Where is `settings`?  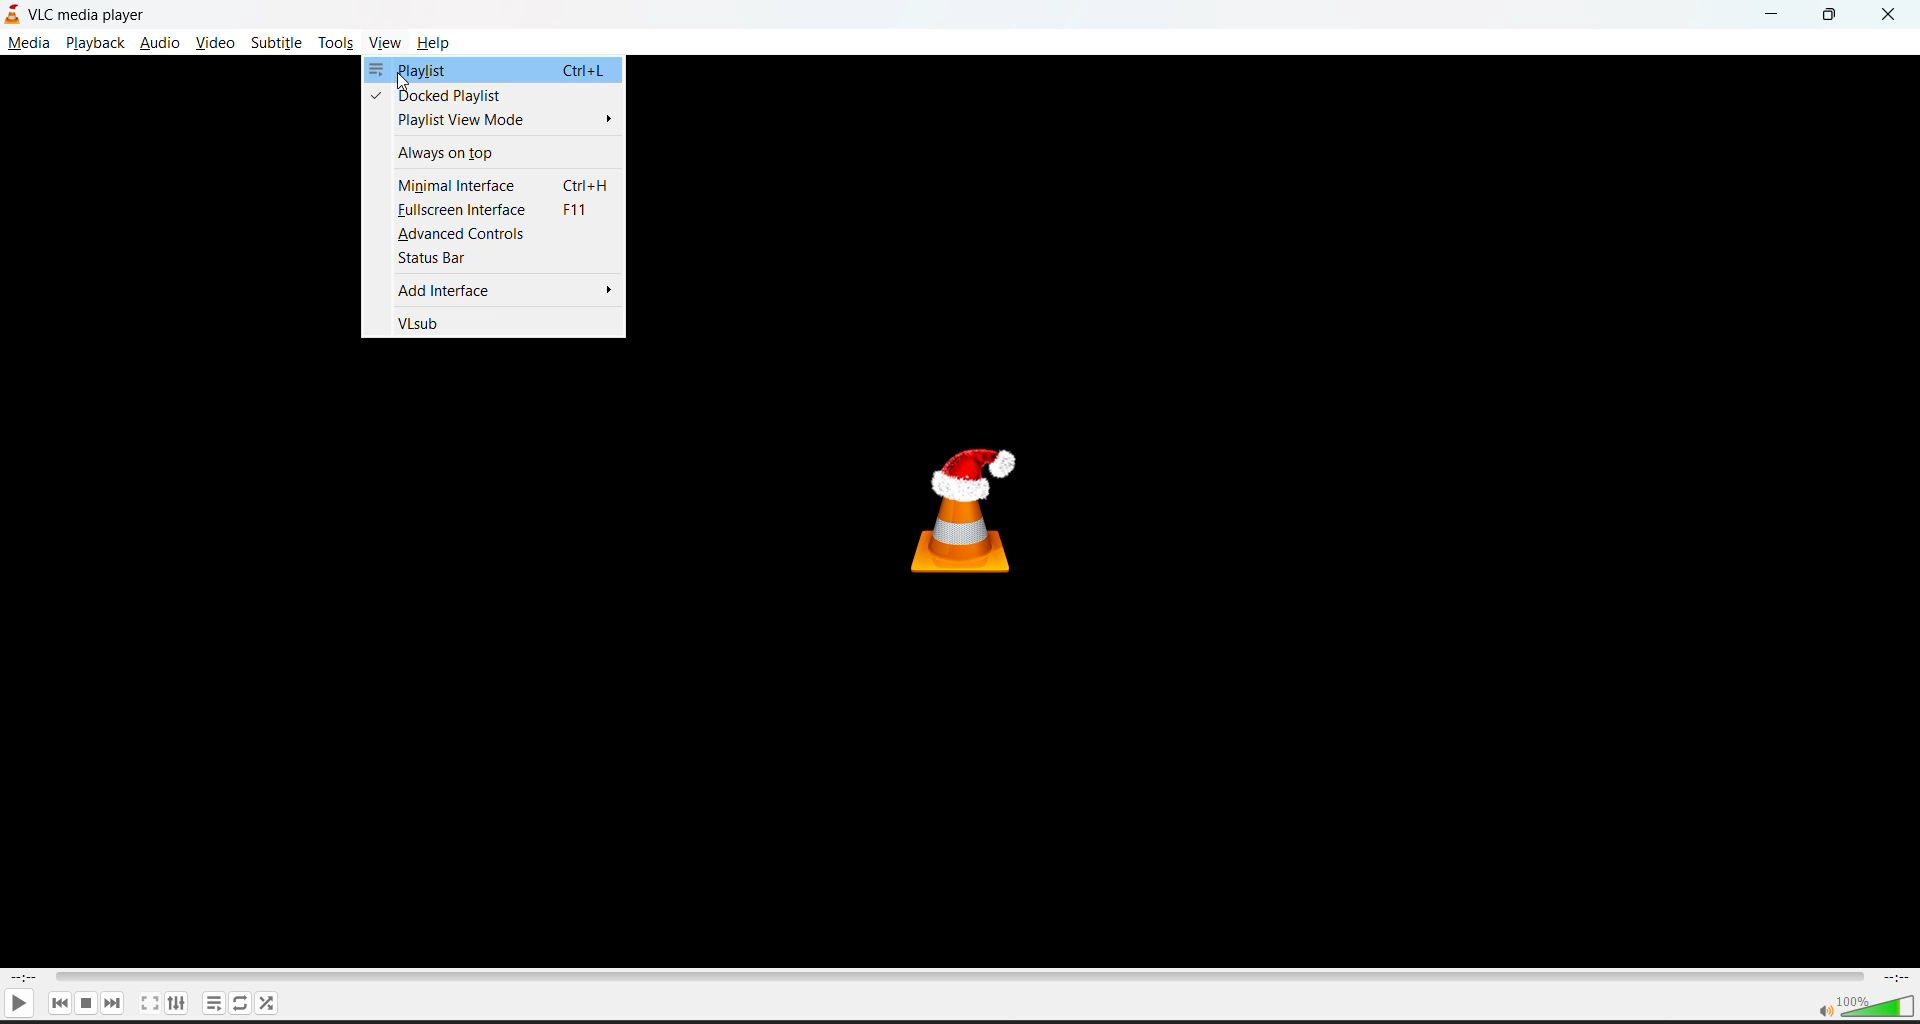
settings is located at coordinates (178, 1004).